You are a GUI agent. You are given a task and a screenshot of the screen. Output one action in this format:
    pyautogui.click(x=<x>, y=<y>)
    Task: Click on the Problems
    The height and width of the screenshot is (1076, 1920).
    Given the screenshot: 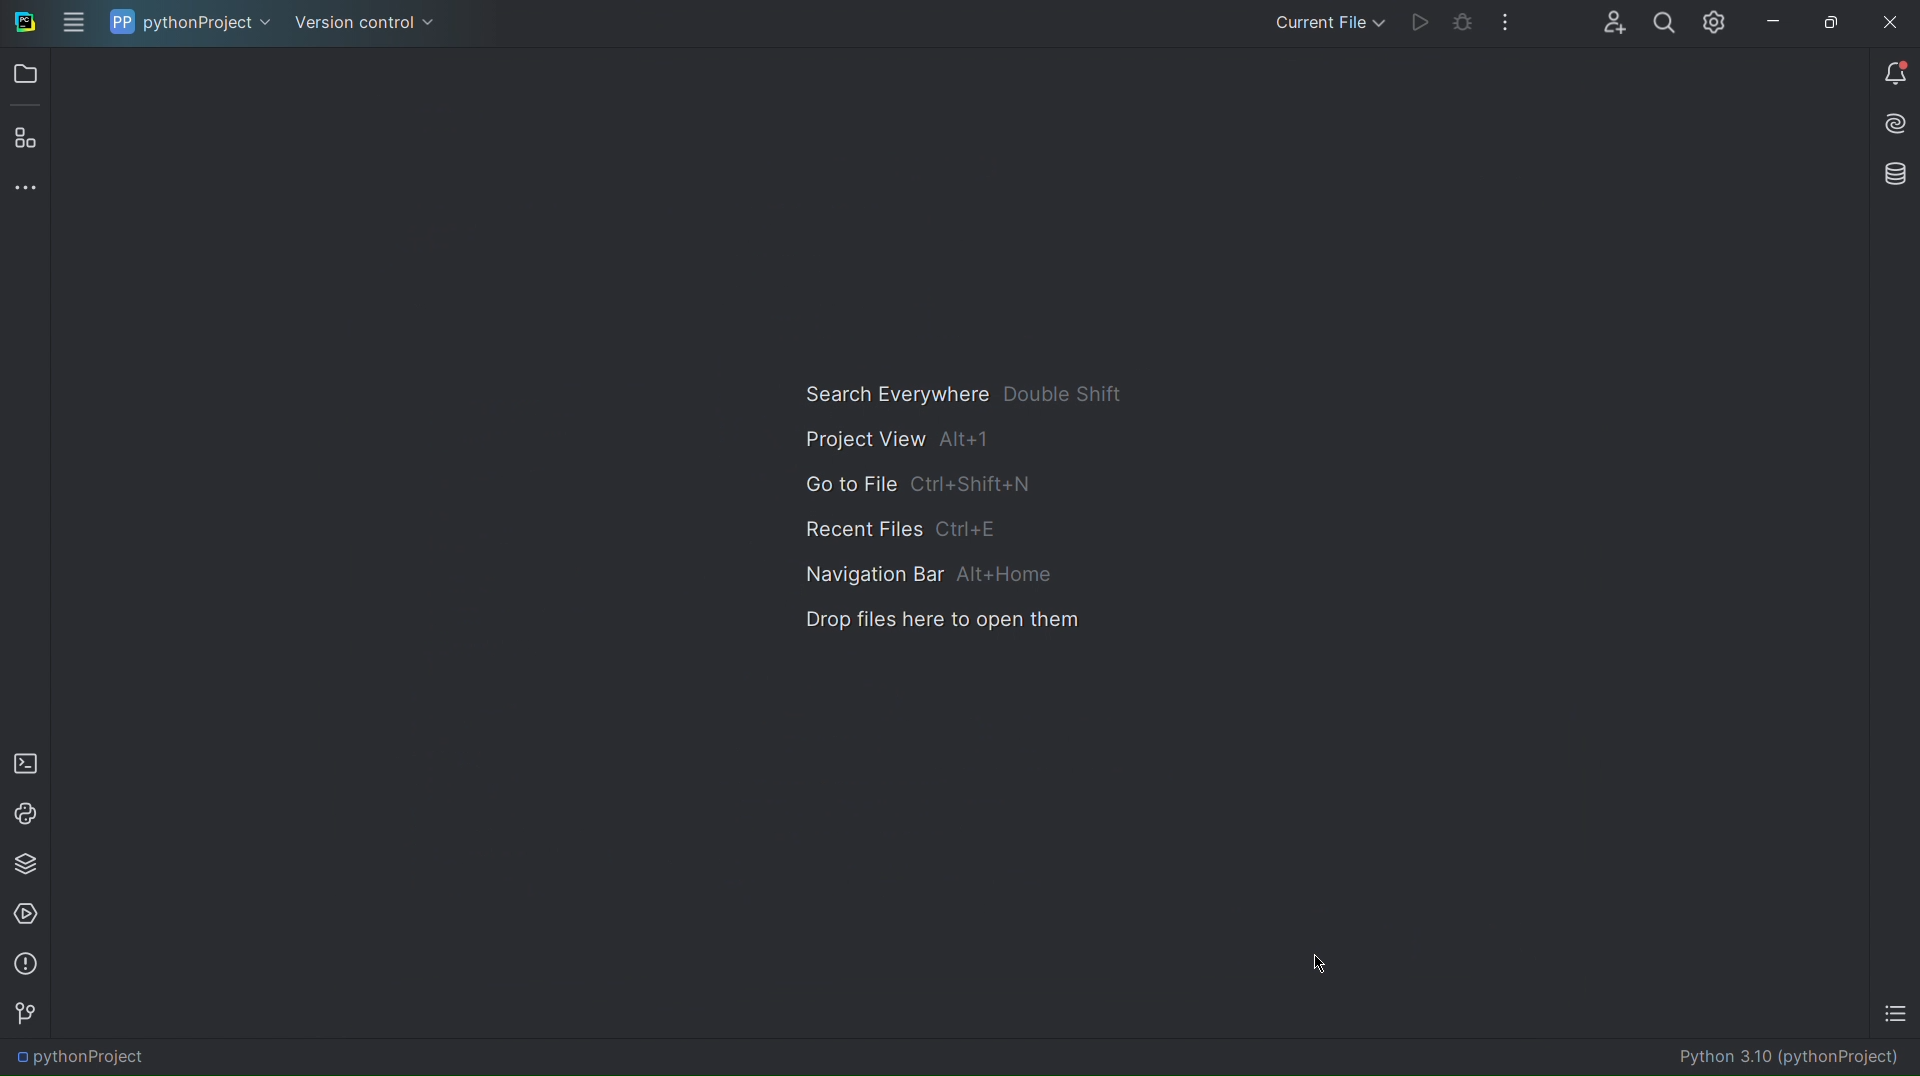 What is the action you would take?
    pyautogui.click(x=26, y=965)
    